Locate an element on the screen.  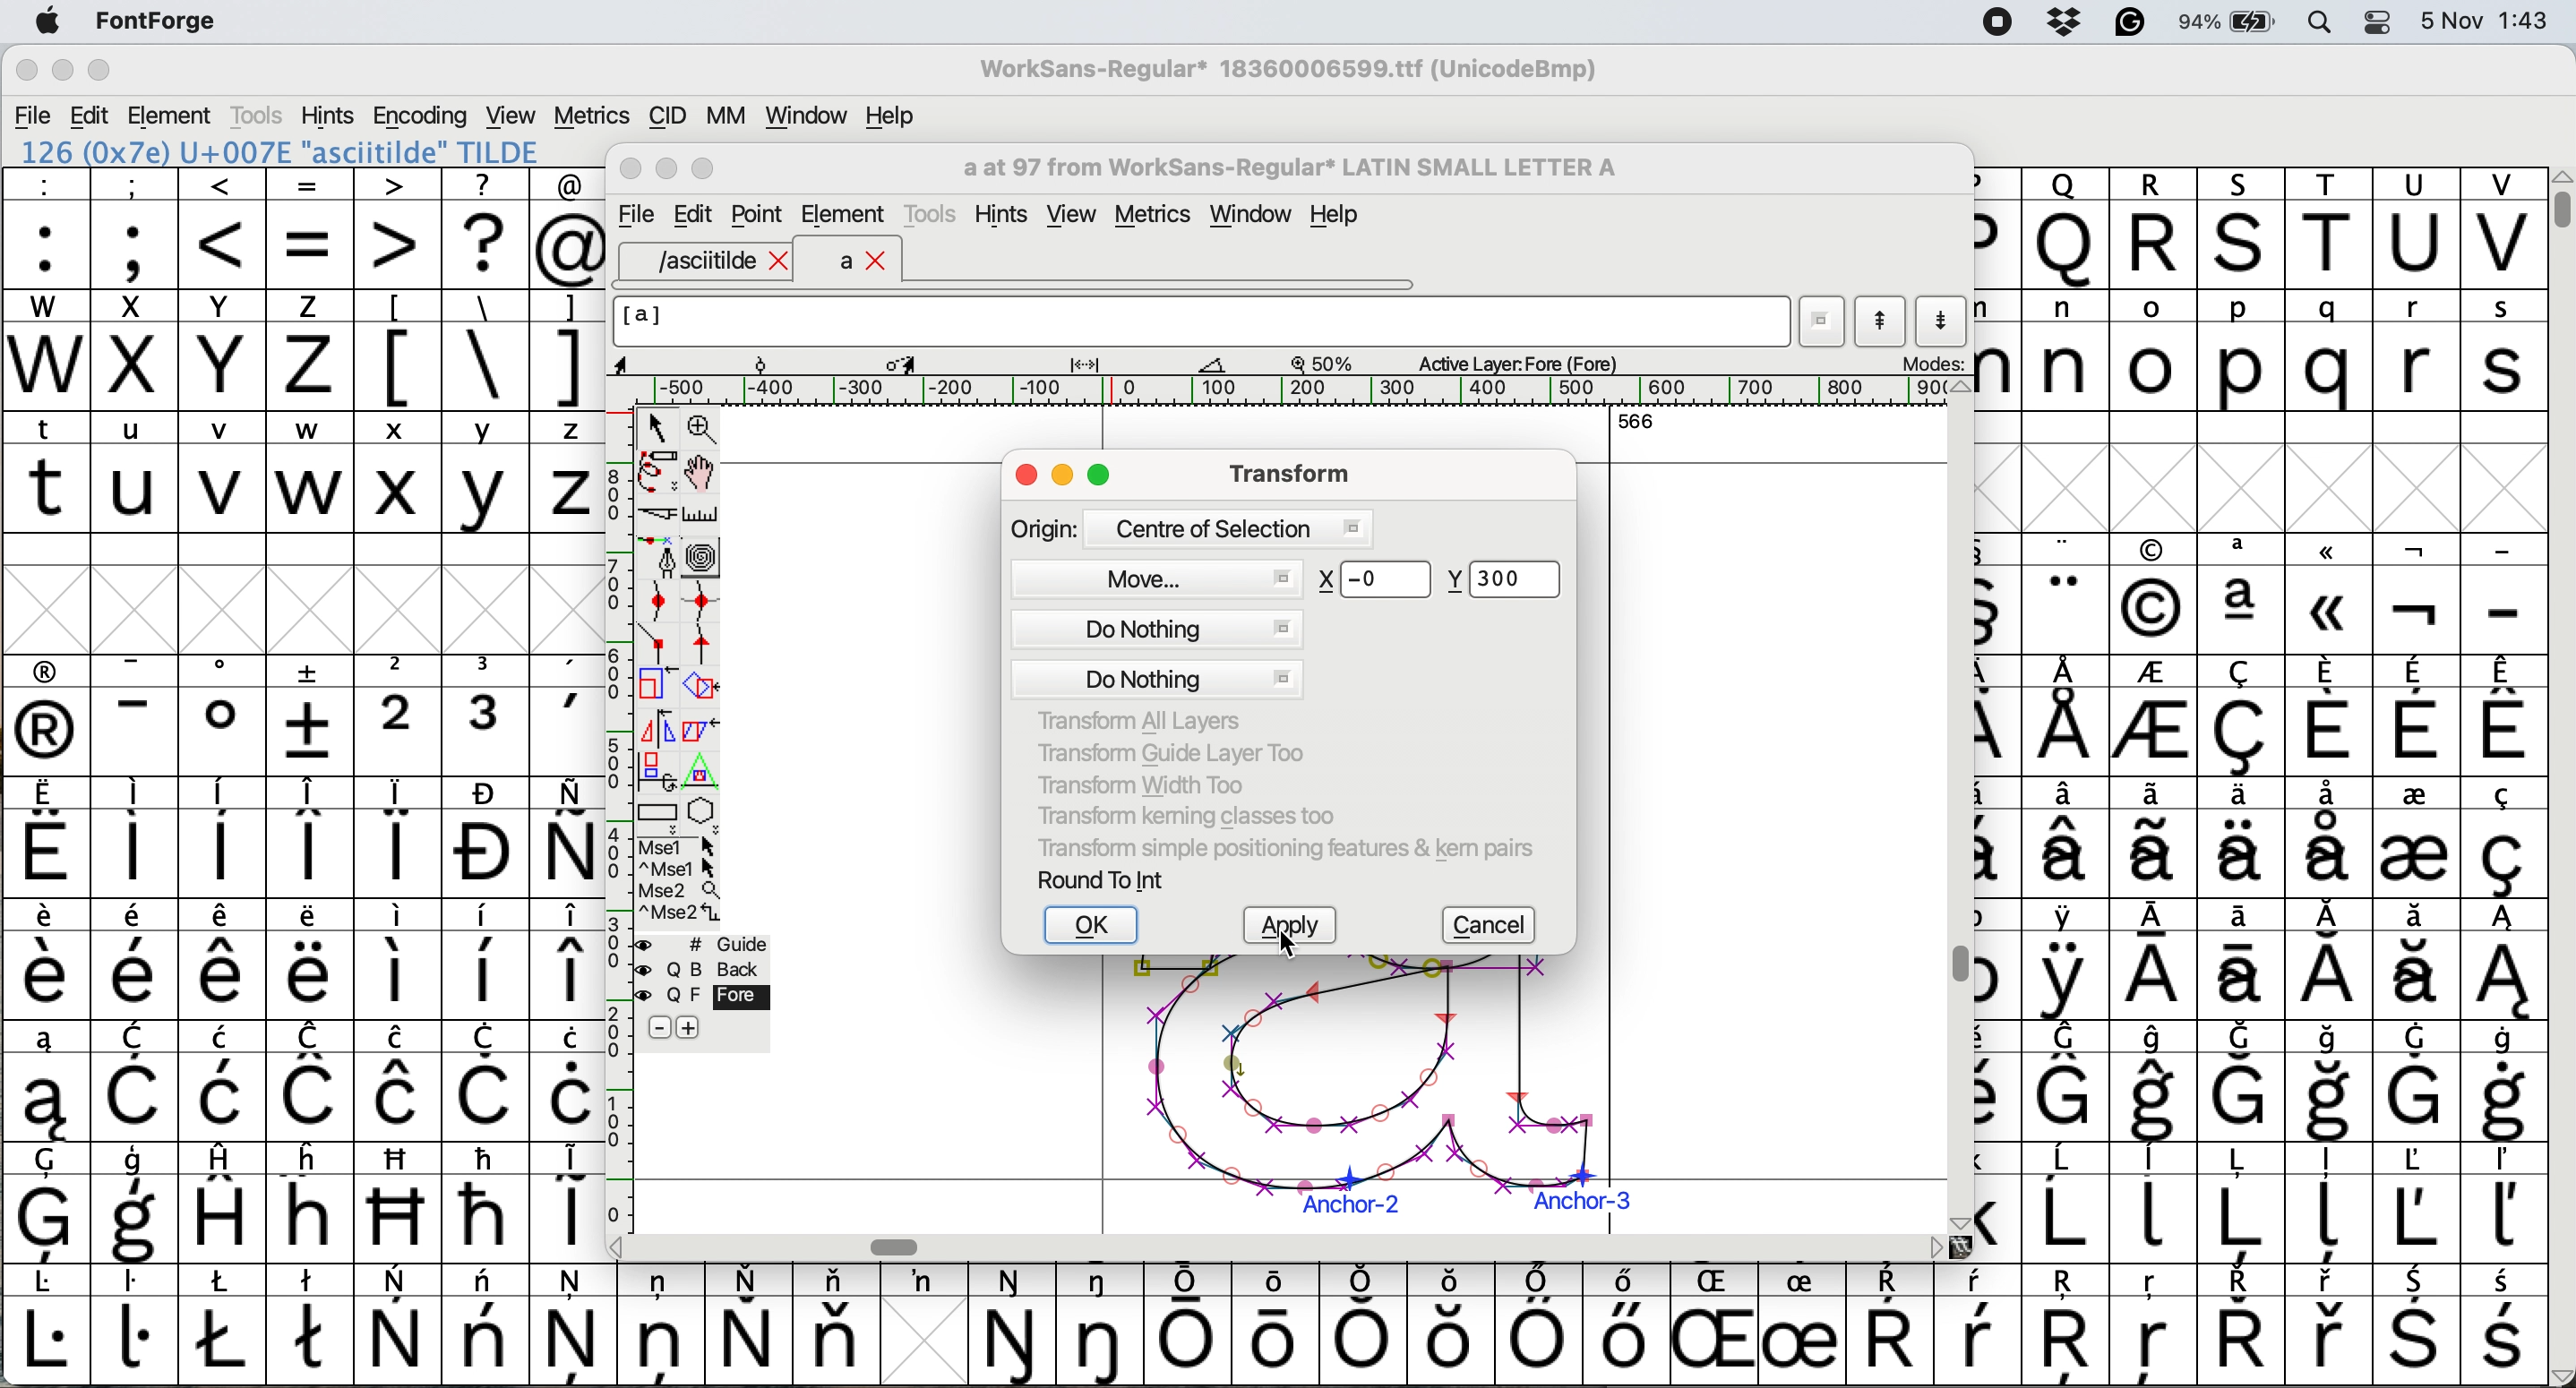
control center is located at coordinates (2385, 20).